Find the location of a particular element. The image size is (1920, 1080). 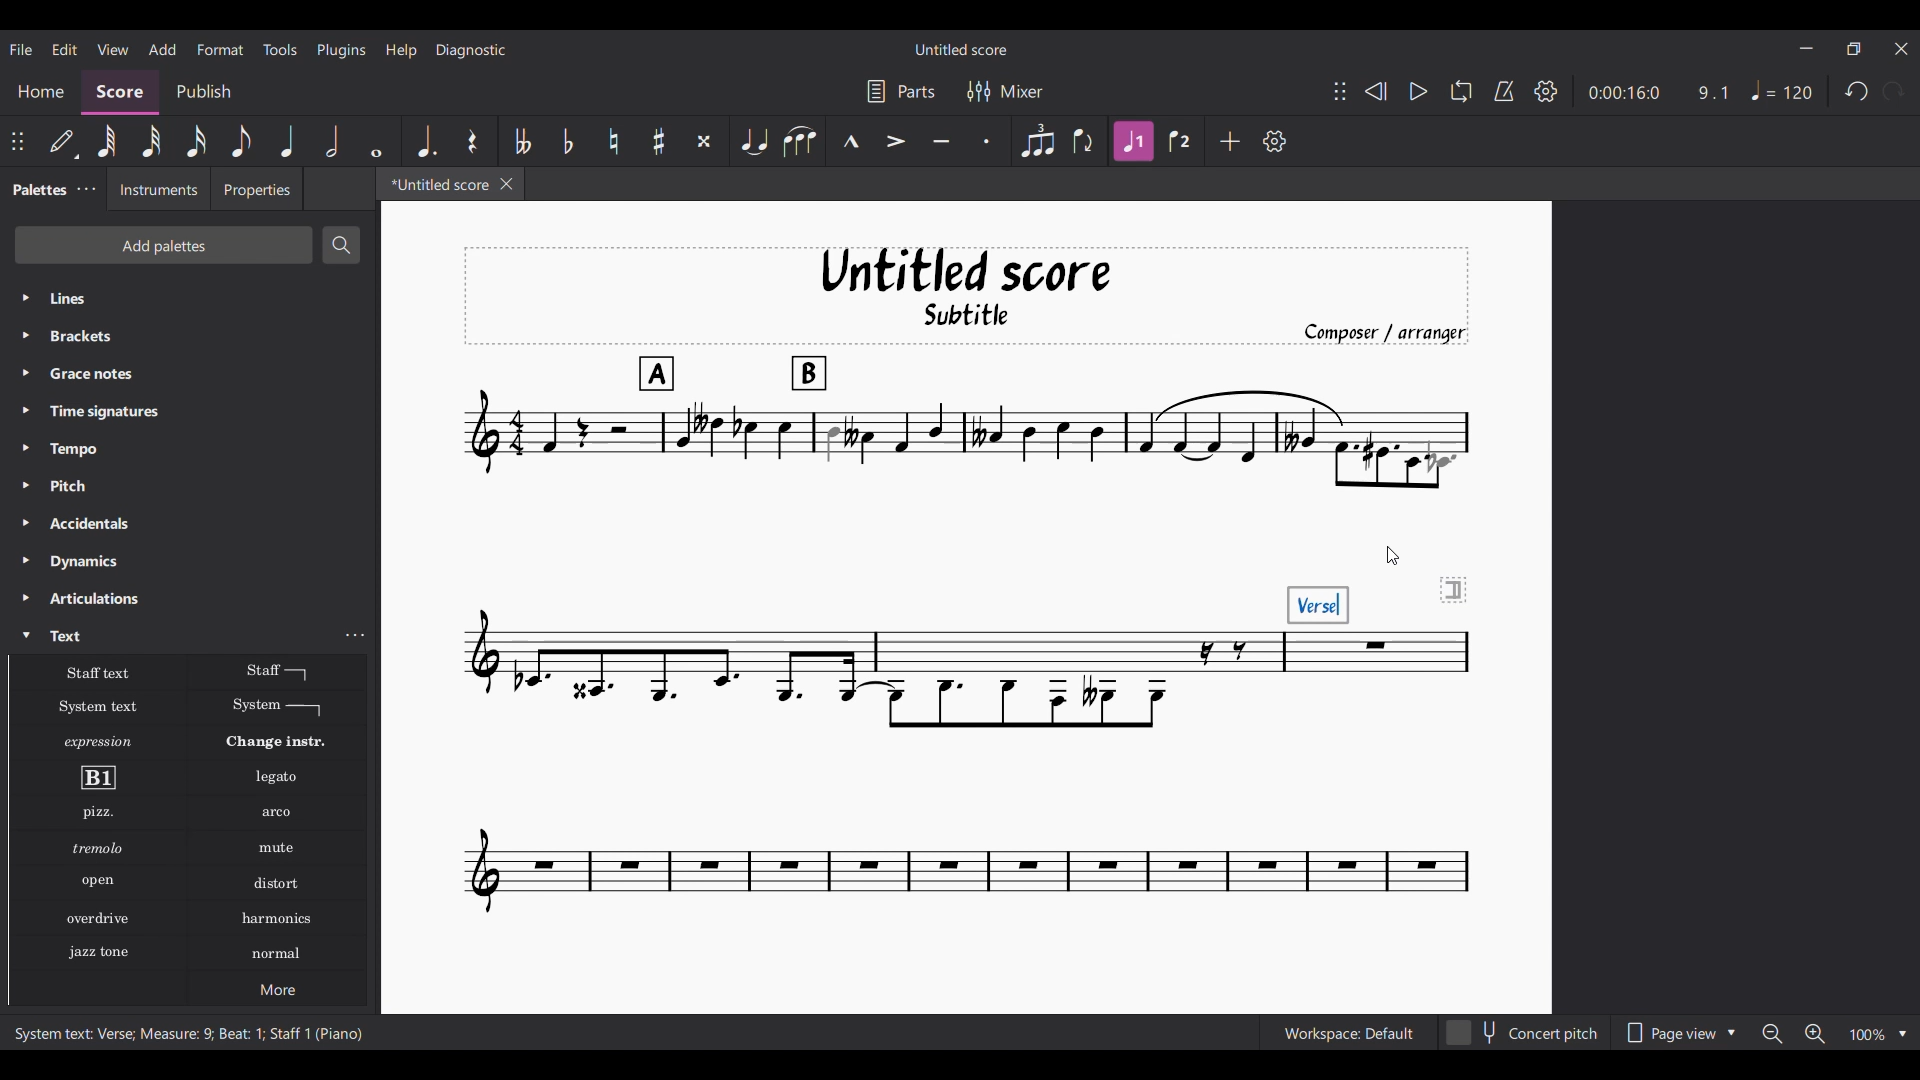

Rewind is located at coordinates (1376, 91).